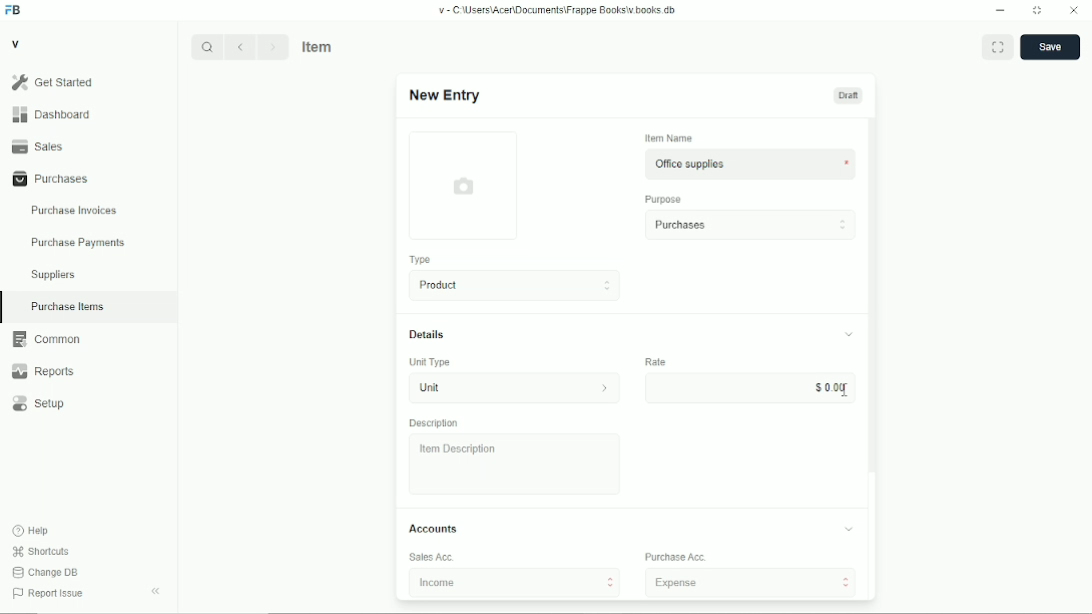 This screenshot has width=1092, height=614. I want to click on required *, so click(847, 164).